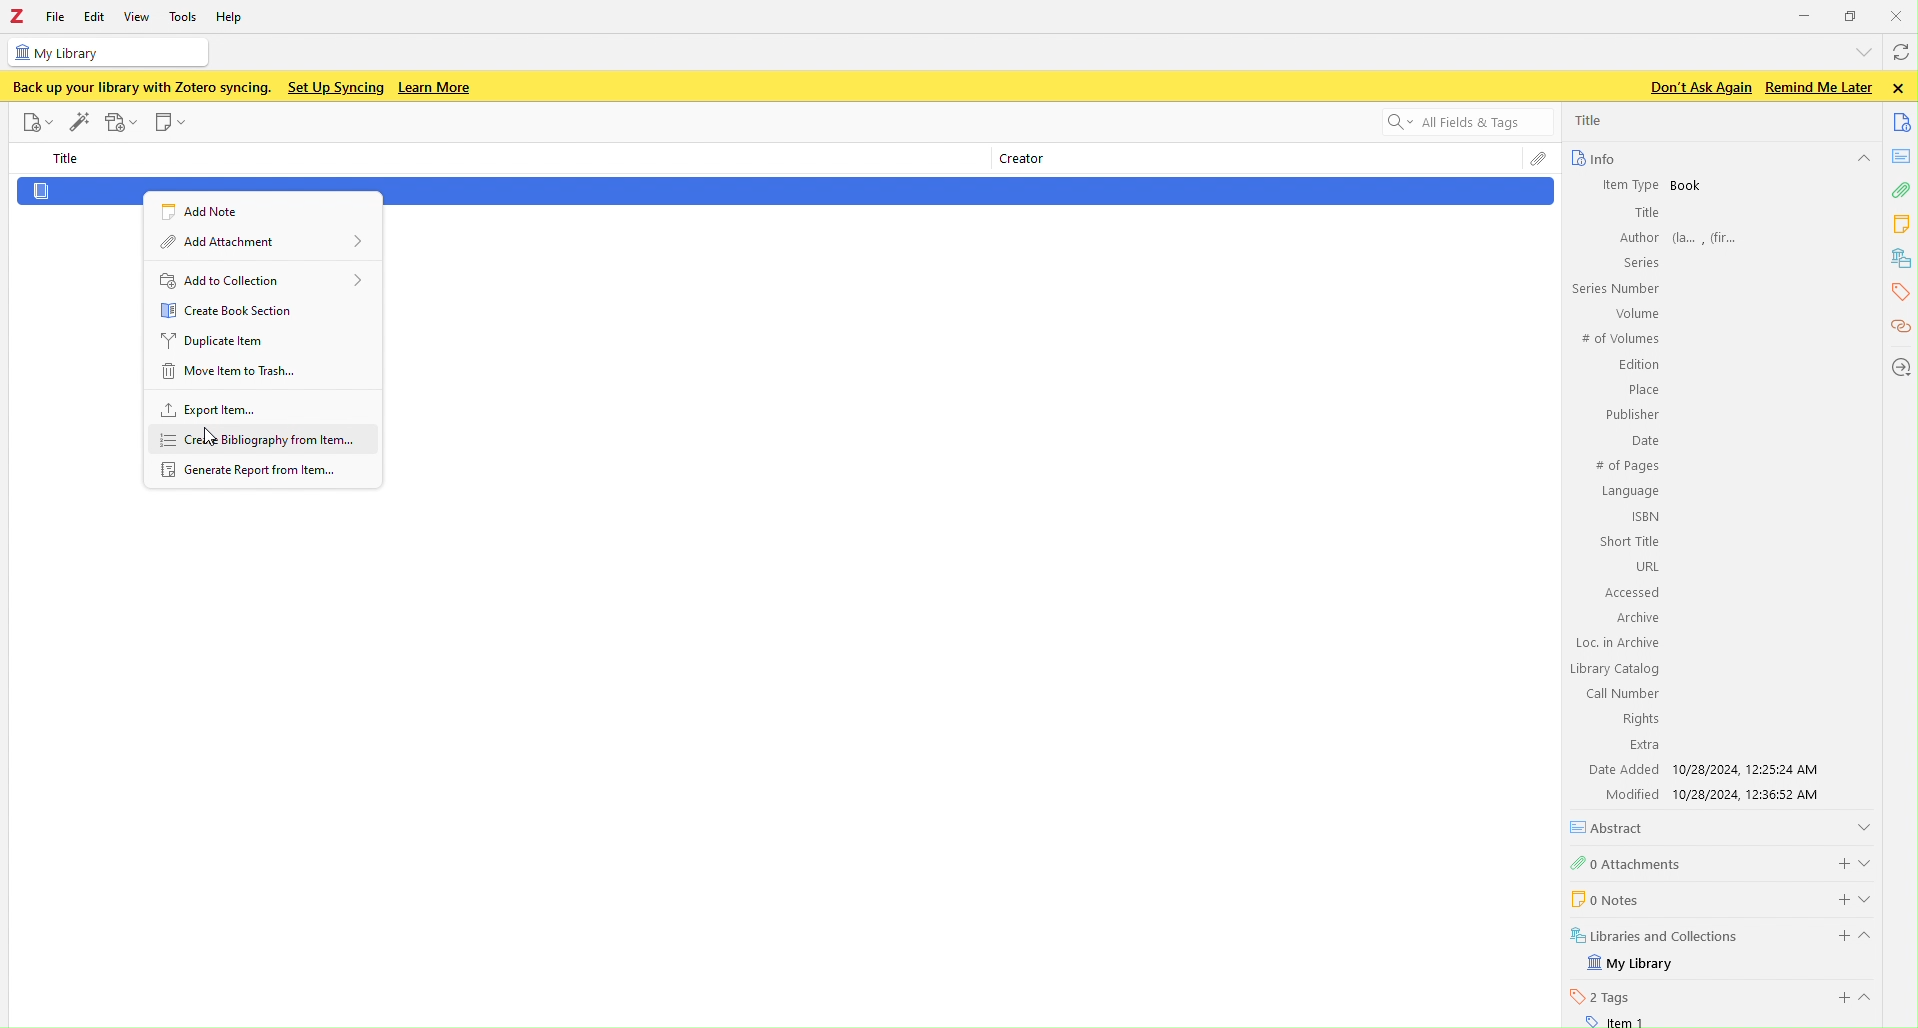 This screenshot has height=1028, width=1918. What do you see at coordinates (1630, 414) in the screenshot?
I see `Publisher` at bounding box center [1630, 414].